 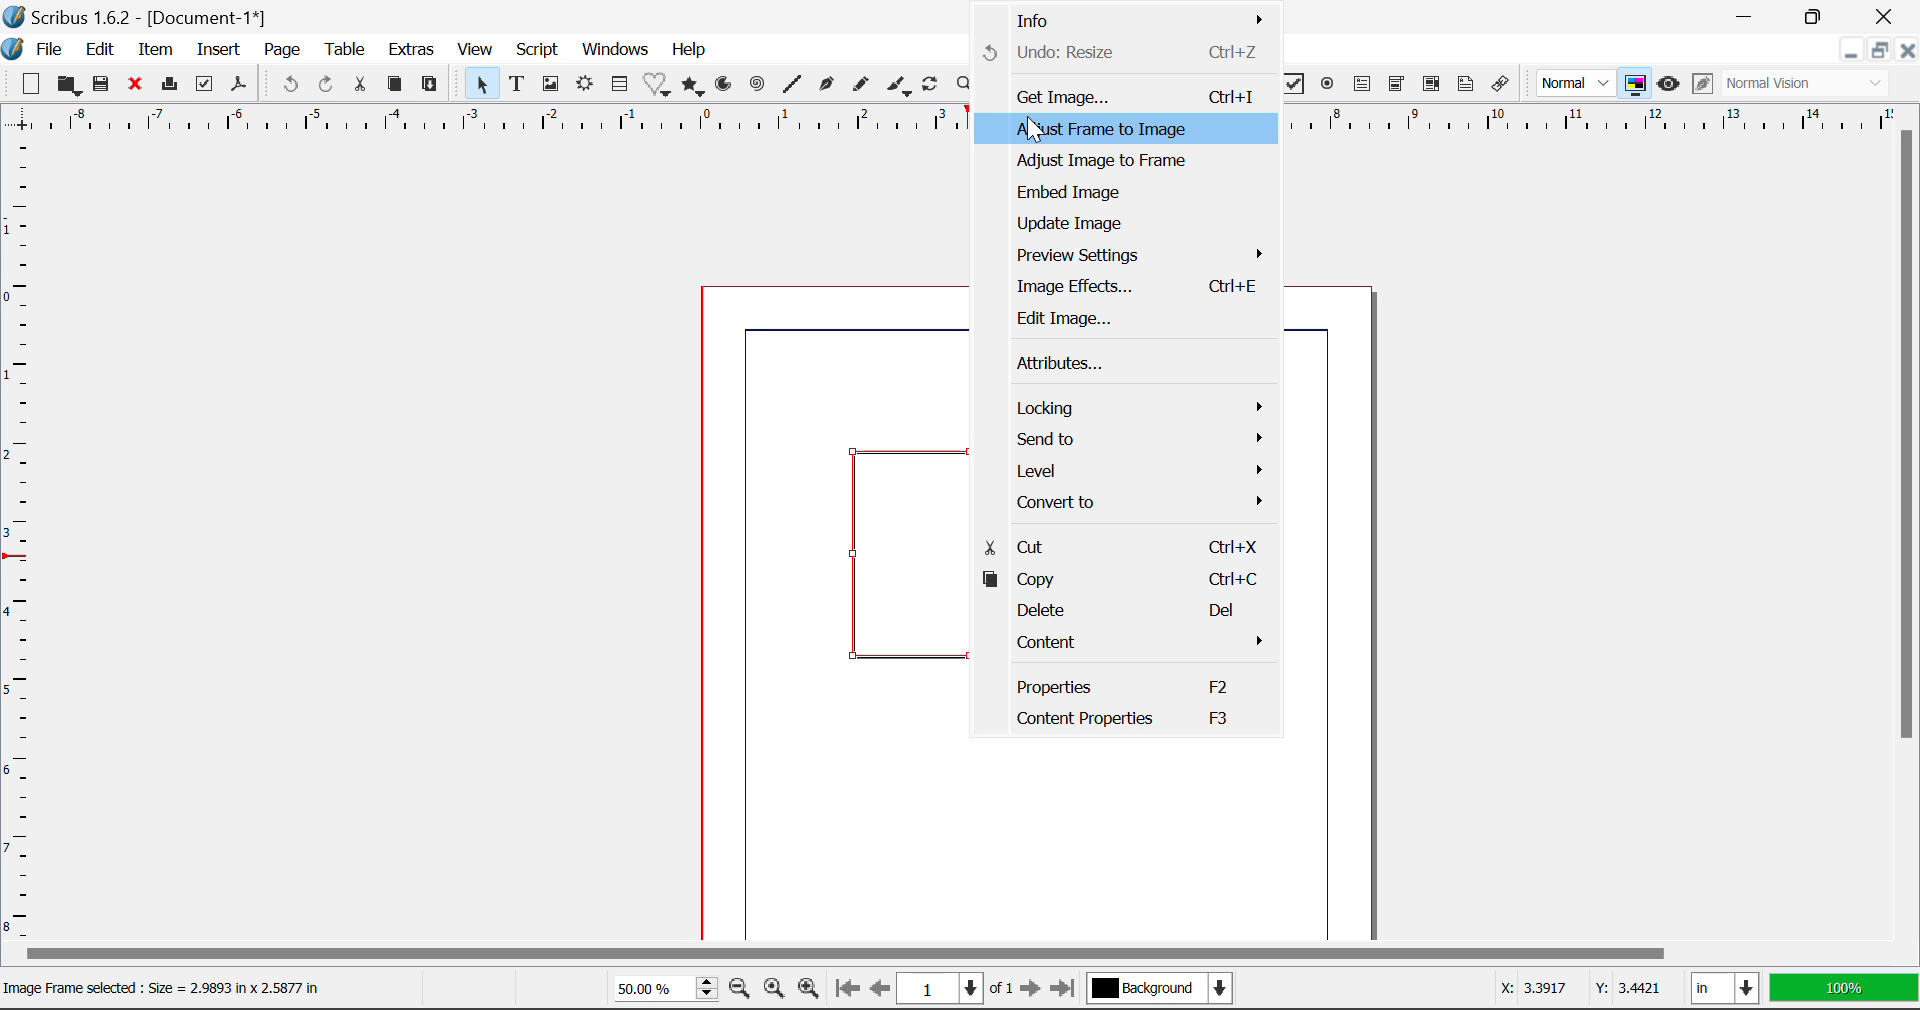 I want to click on Edit, so click(x=102, y=50).